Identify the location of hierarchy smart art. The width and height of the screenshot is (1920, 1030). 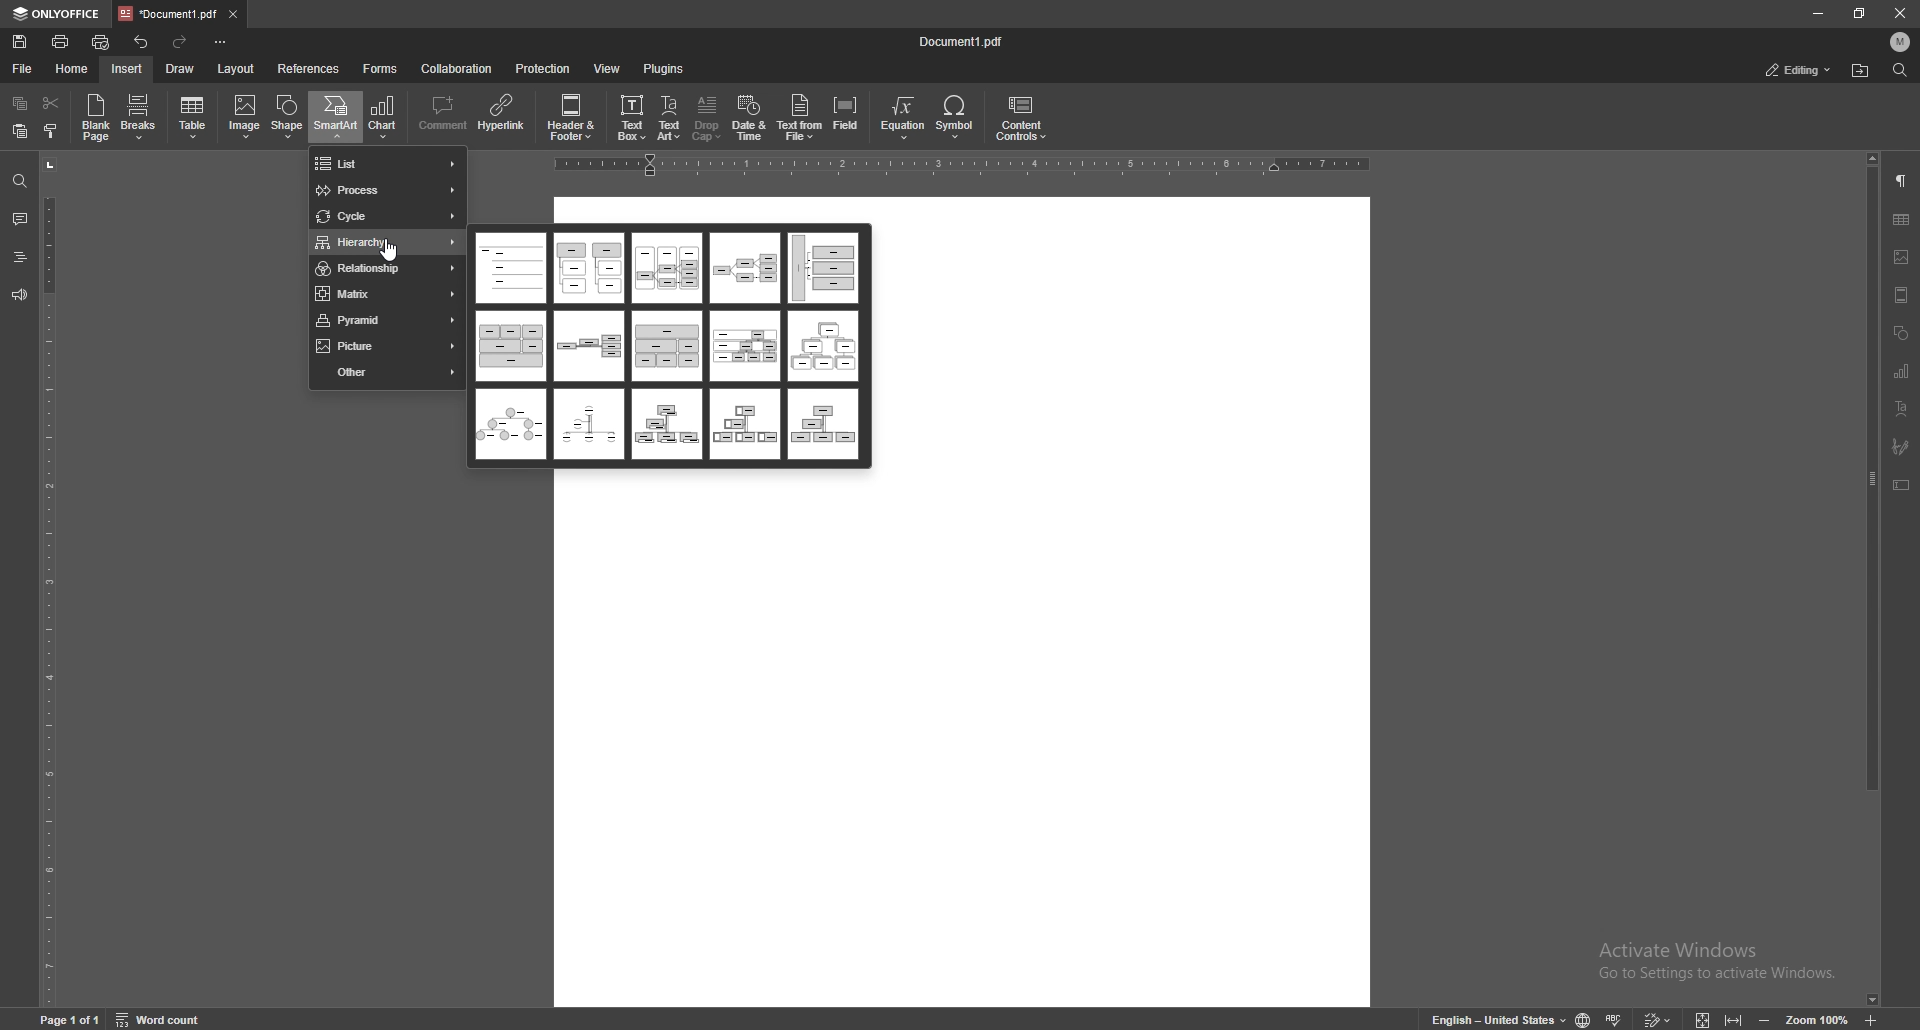
(824, 347).